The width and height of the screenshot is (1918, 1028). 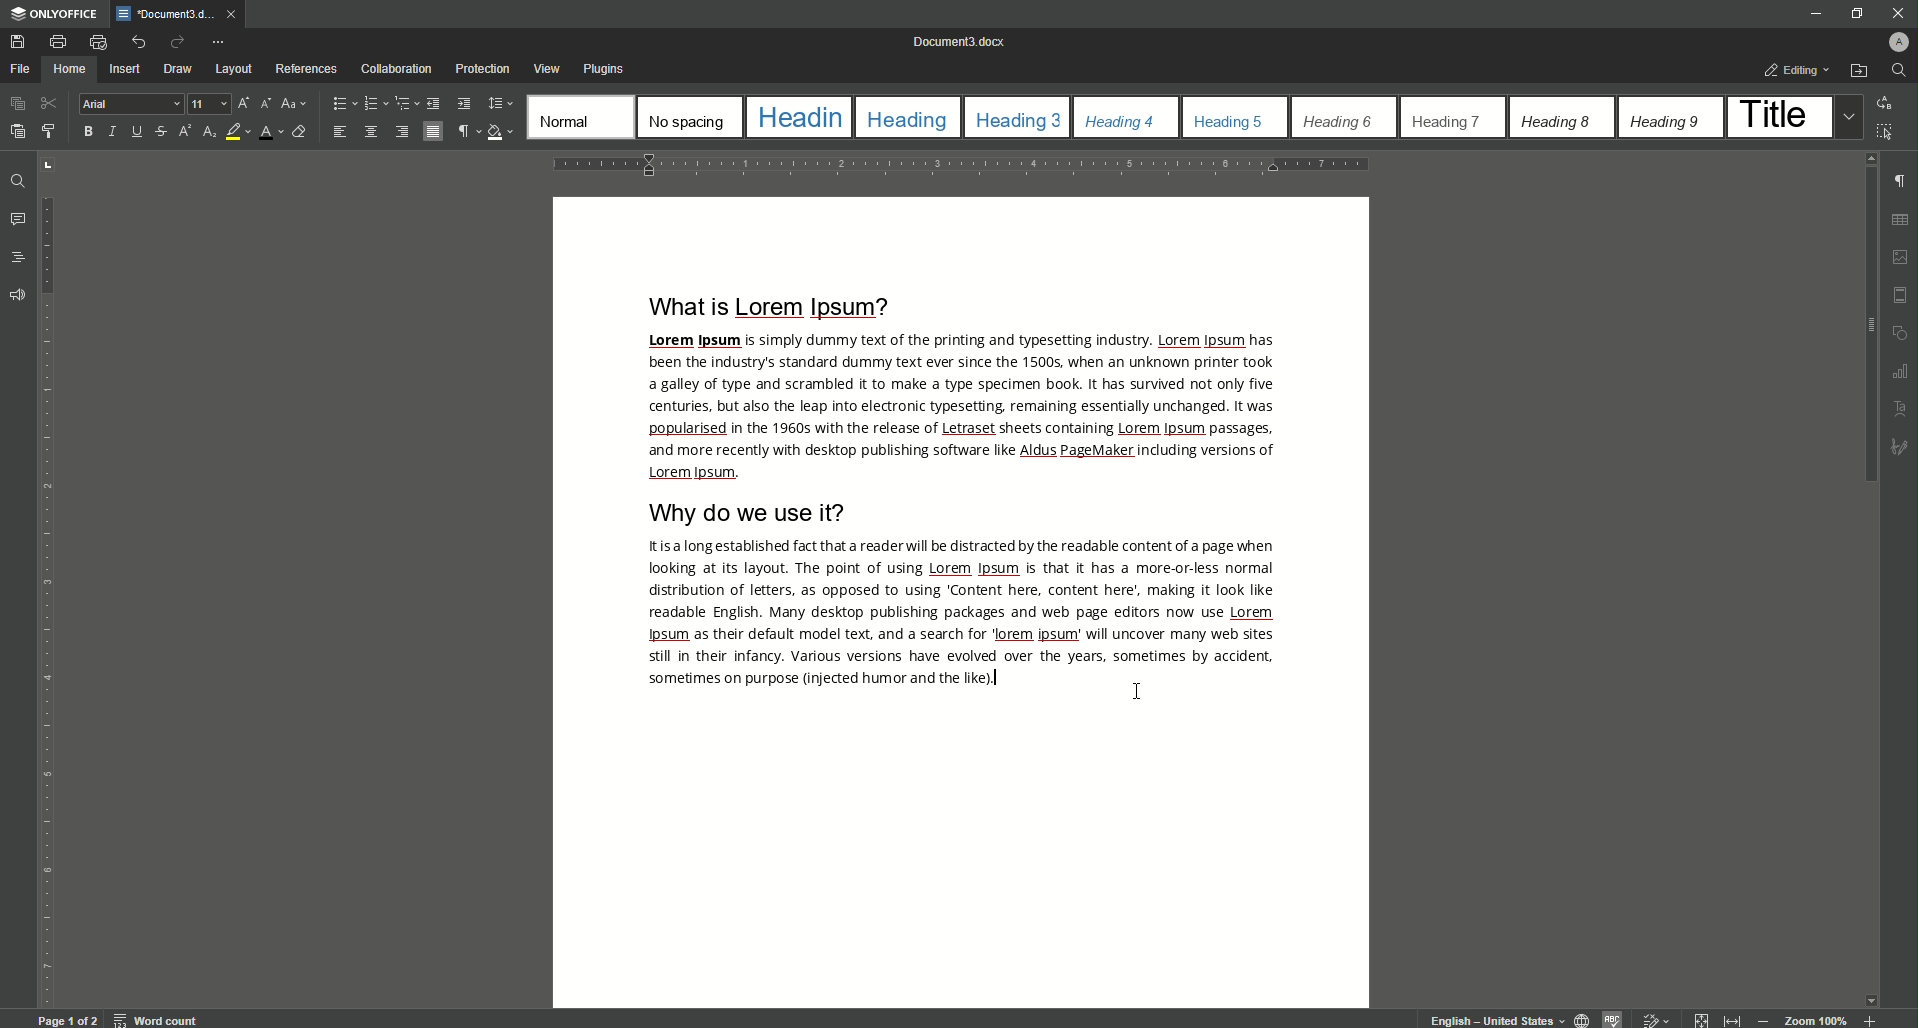 What do you see at coordinates (13, 179) in the screenshot?
I see `Find` at bounding box center [13, 179].